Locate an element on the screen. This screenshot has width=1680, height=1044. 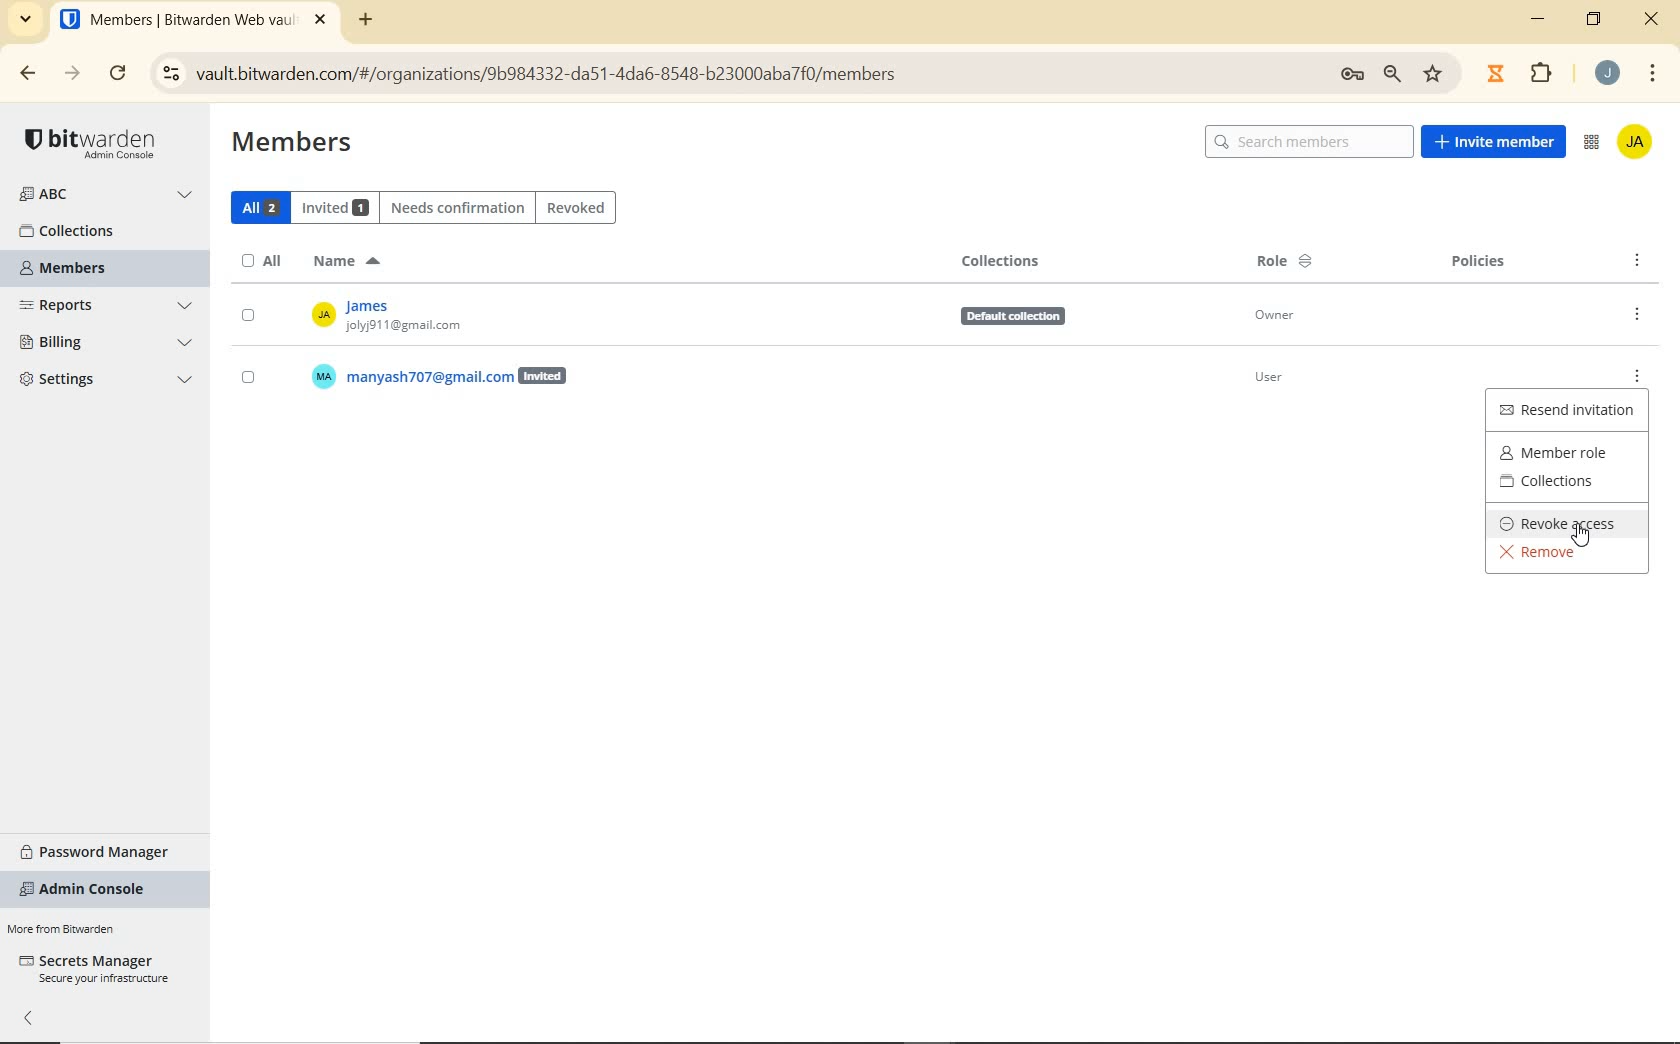
BITWARDEN WEB VAULT is located at coordinates (196, 22).